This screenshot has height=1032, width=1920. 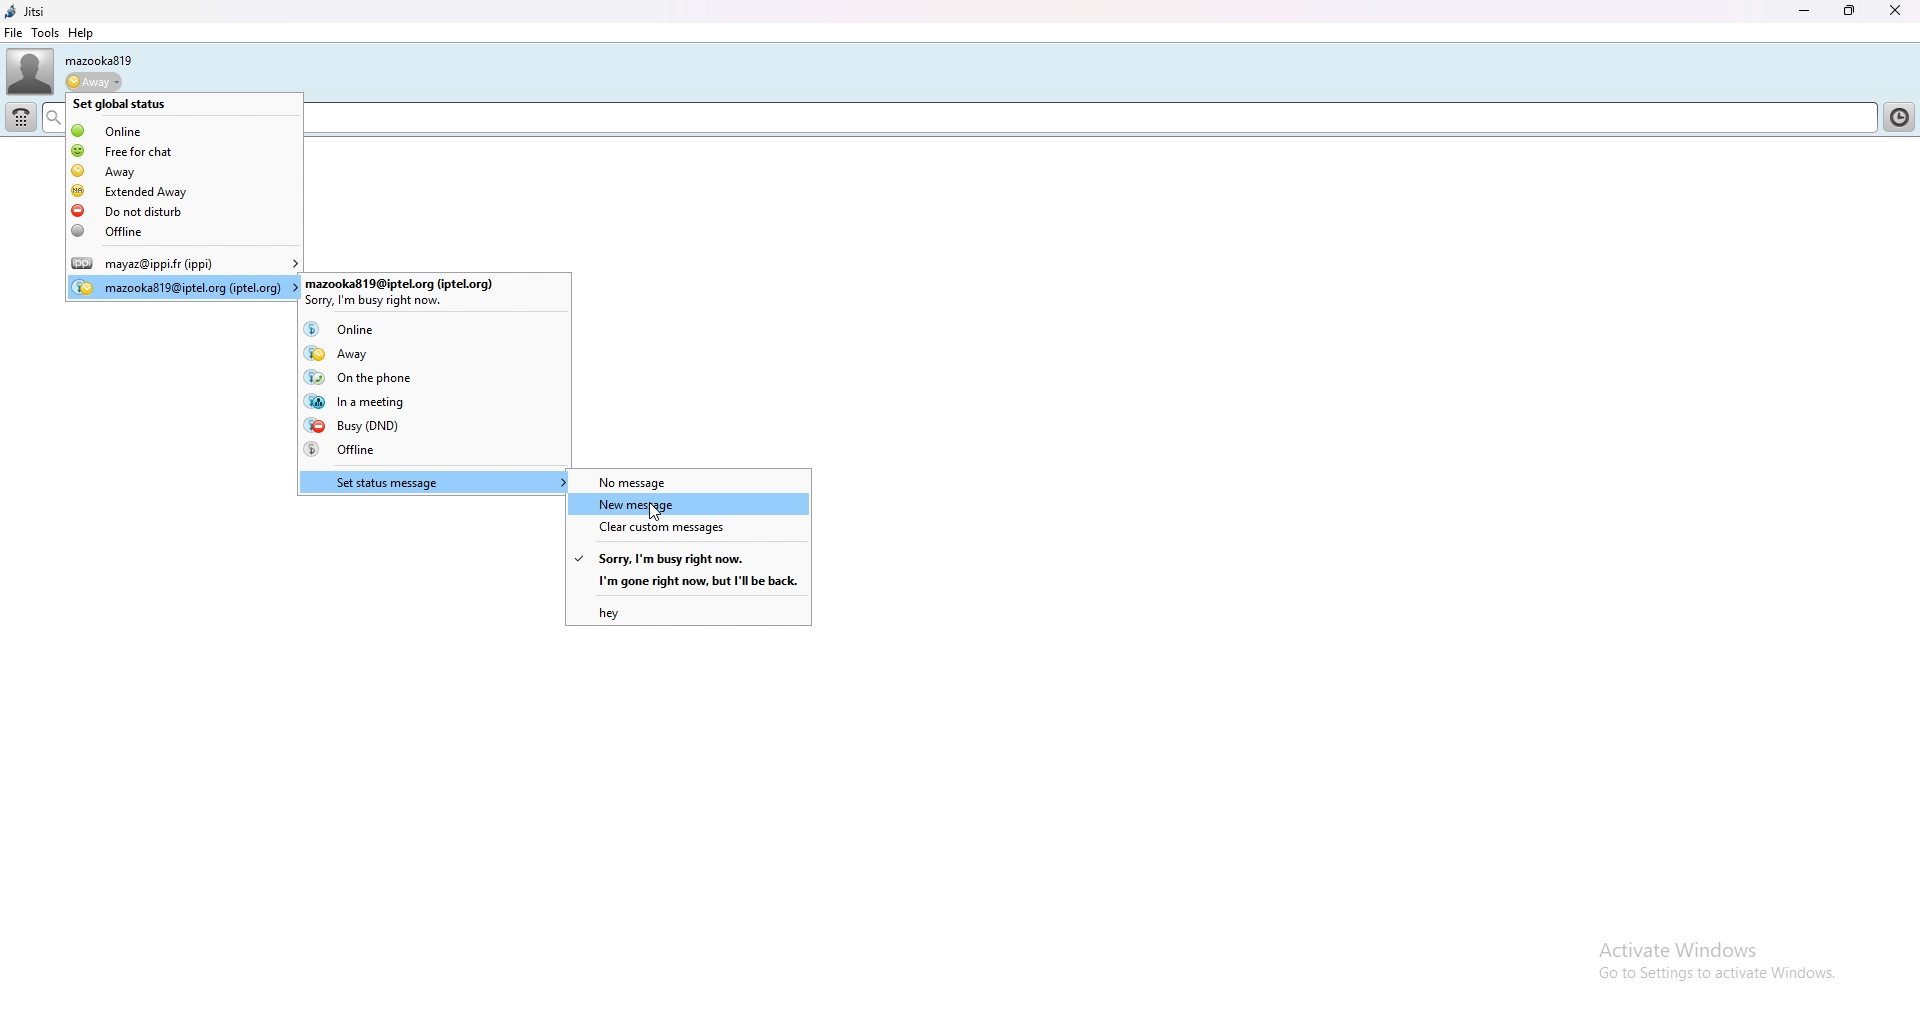 I want to click on cursor, so click(x=660, y=519).